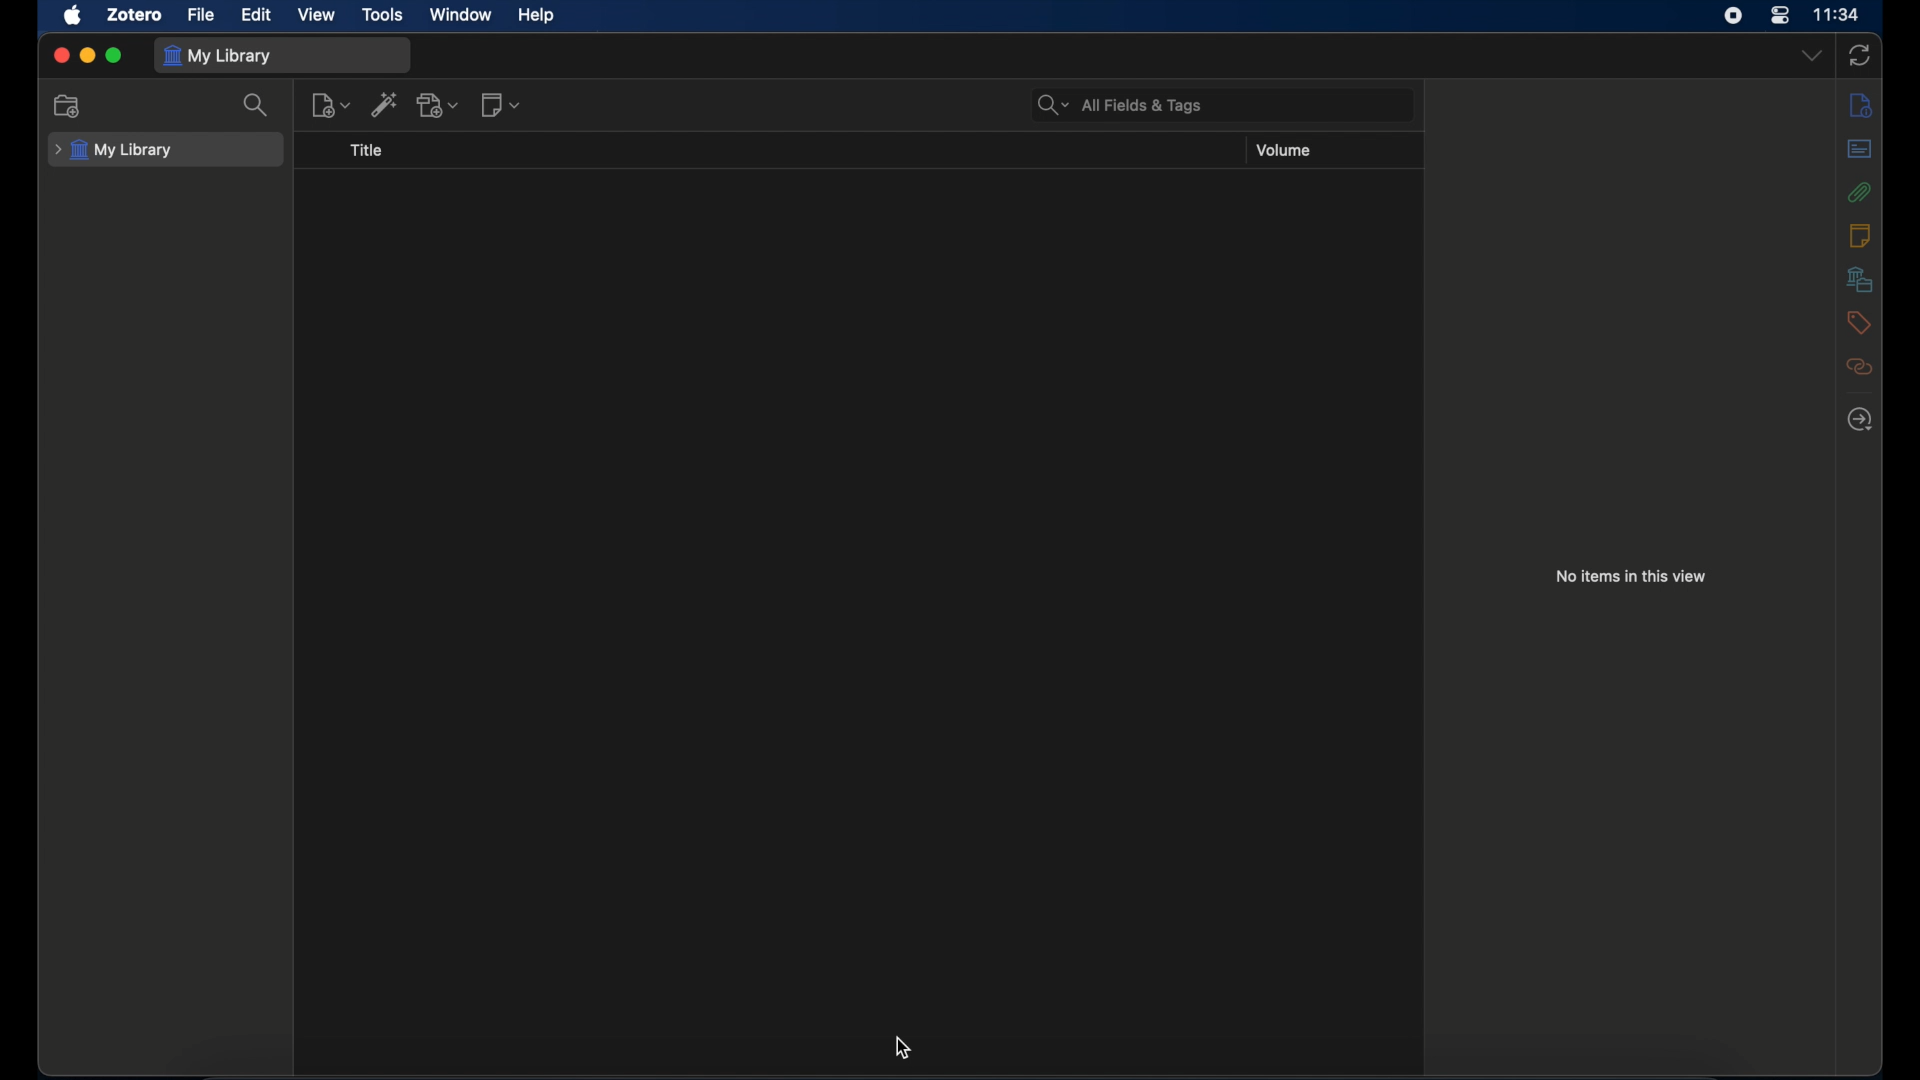 The image size is (1920, 1080). Describe the element at coordinates (385, 14) in the screenshot. I see `tools` at that location.